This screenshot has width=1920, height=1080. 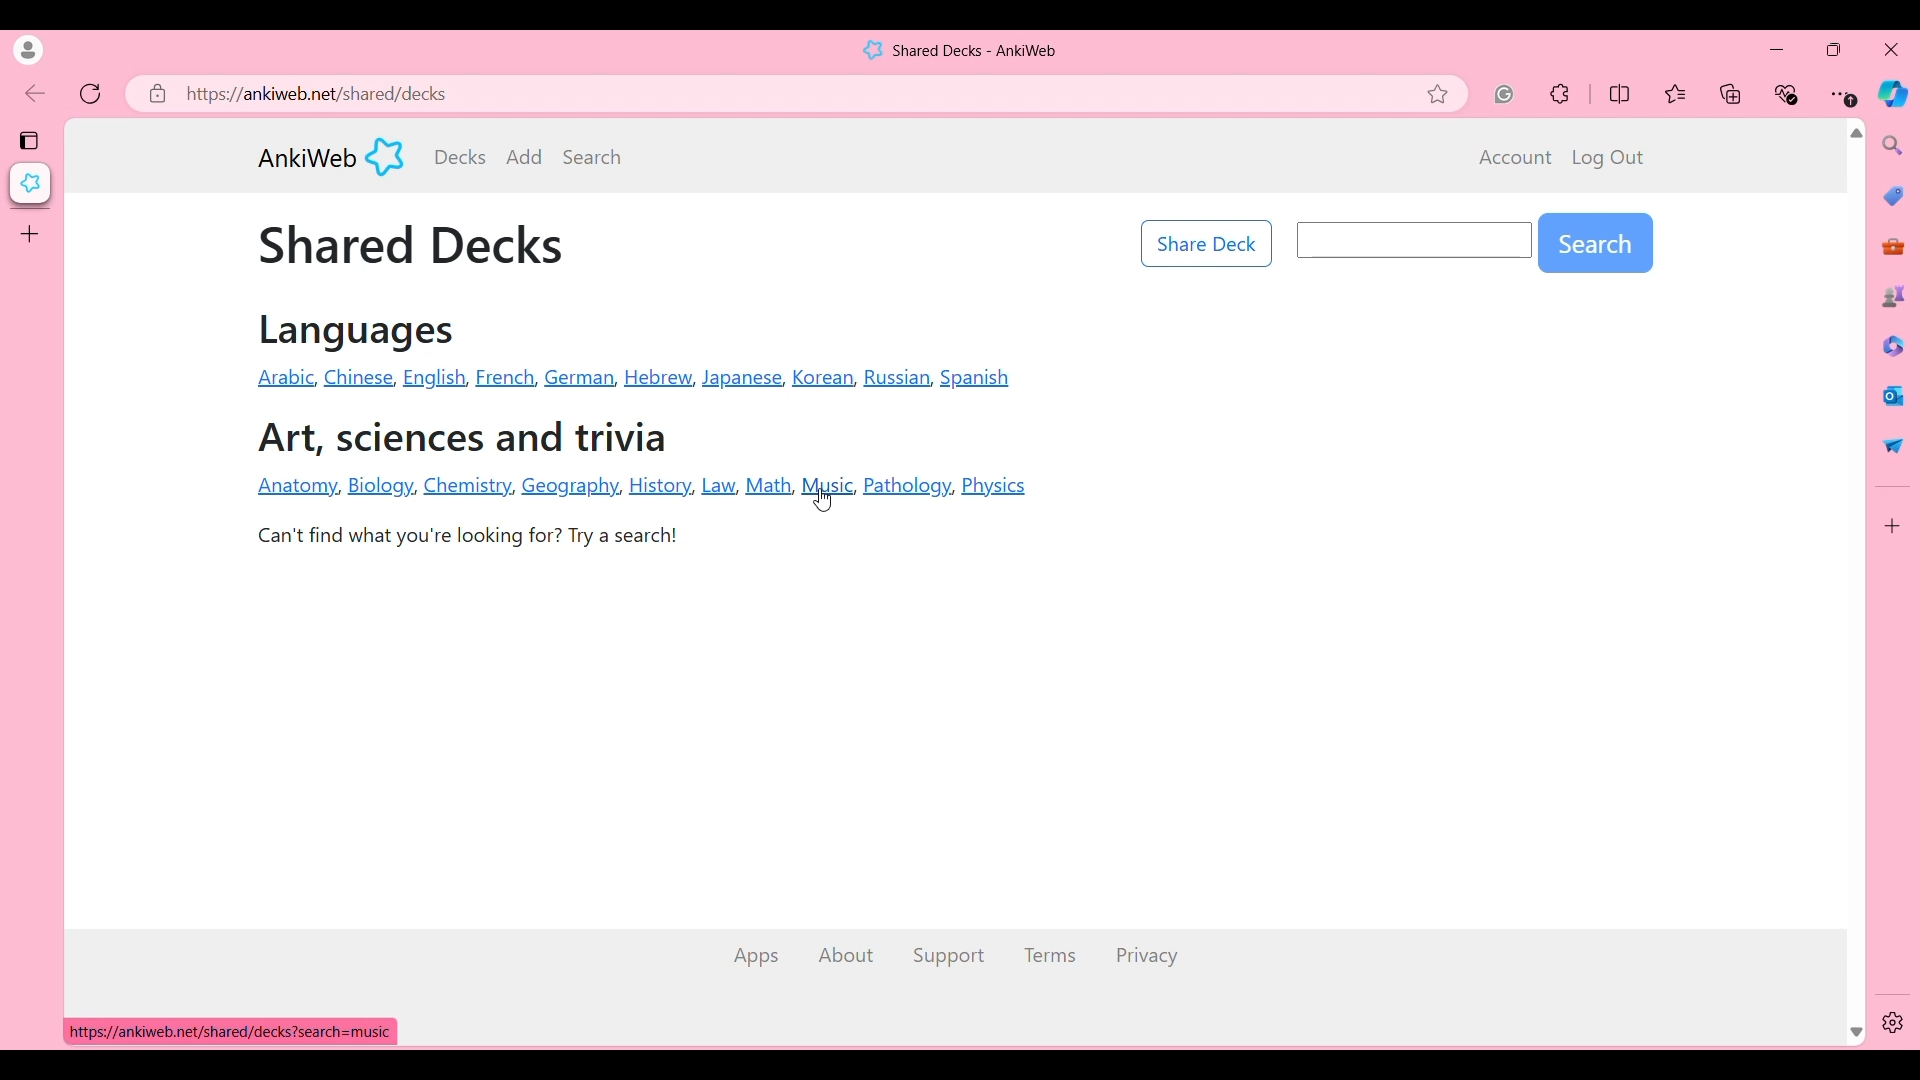 I want to click on Cursor , so click(x=827, y=504).